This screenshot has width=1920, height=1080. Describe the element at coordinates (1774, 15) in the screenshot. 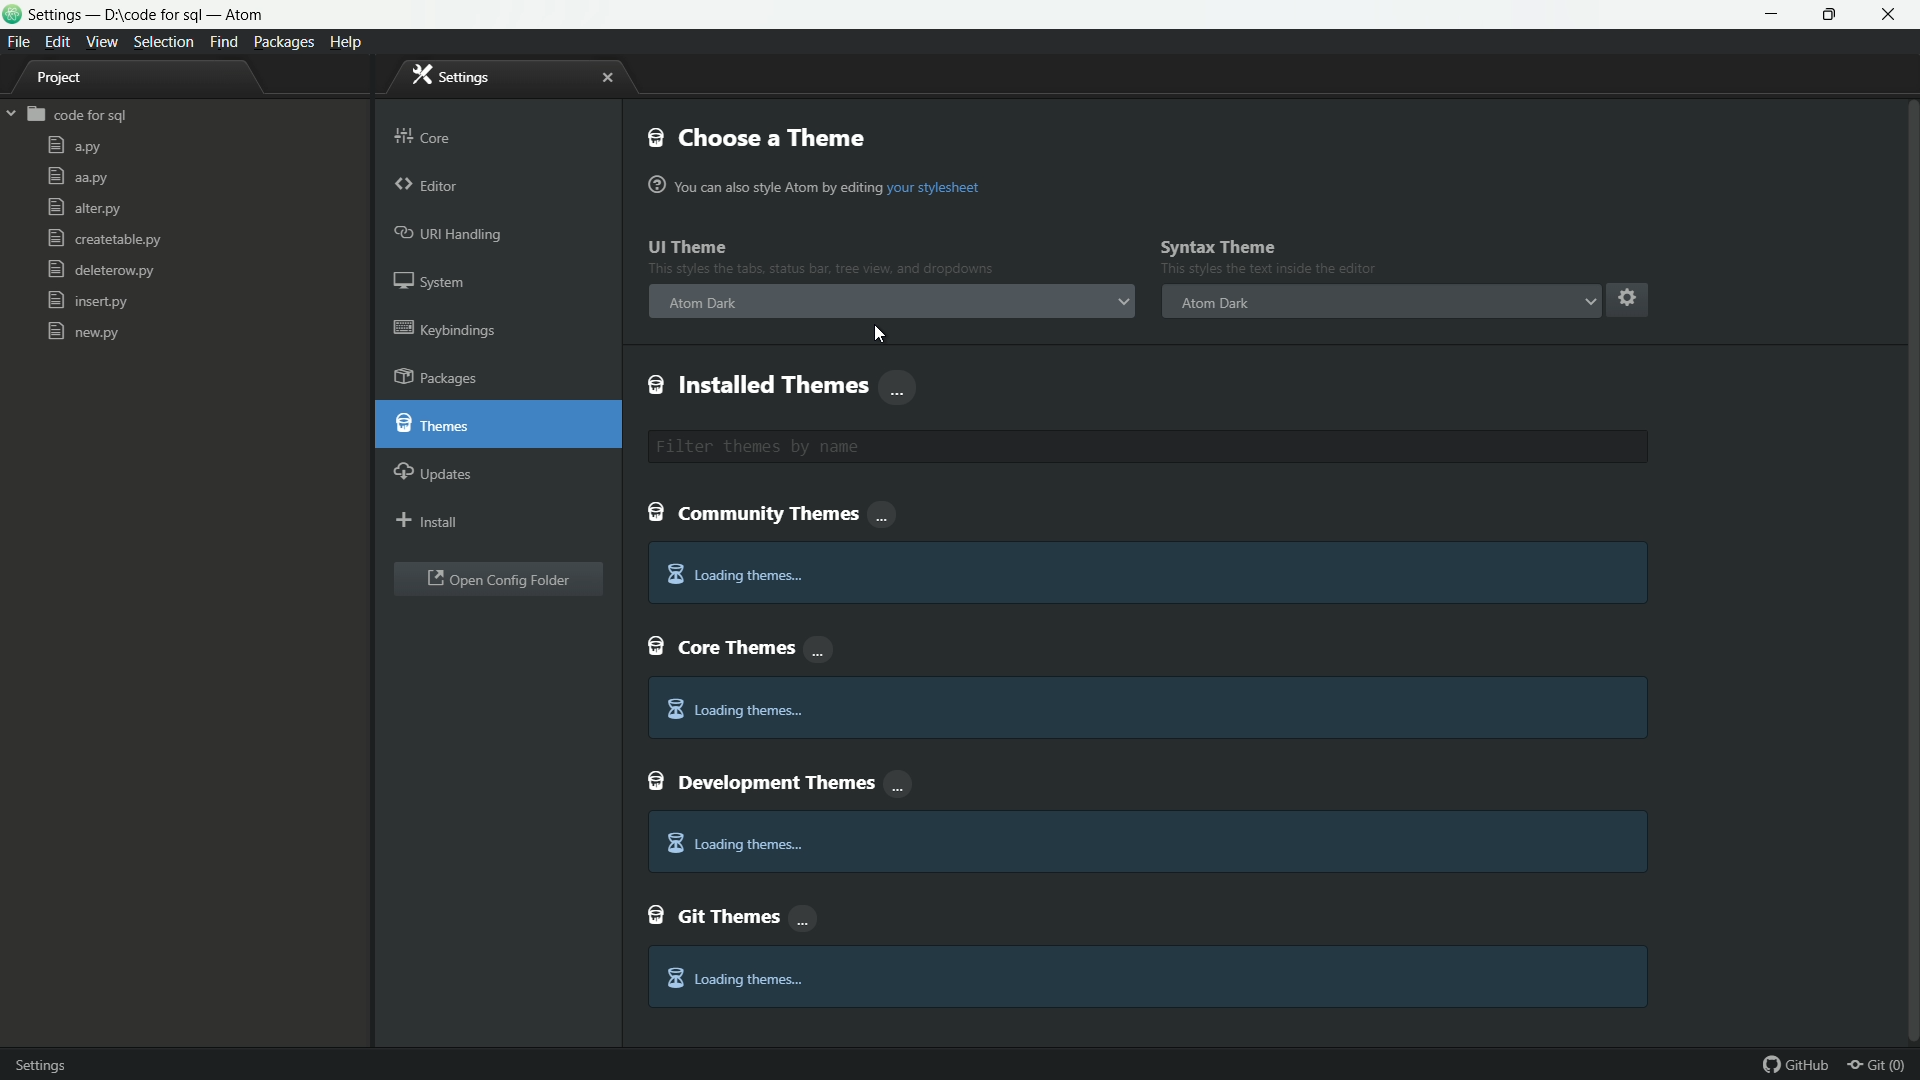

I see `minimize` at that location.